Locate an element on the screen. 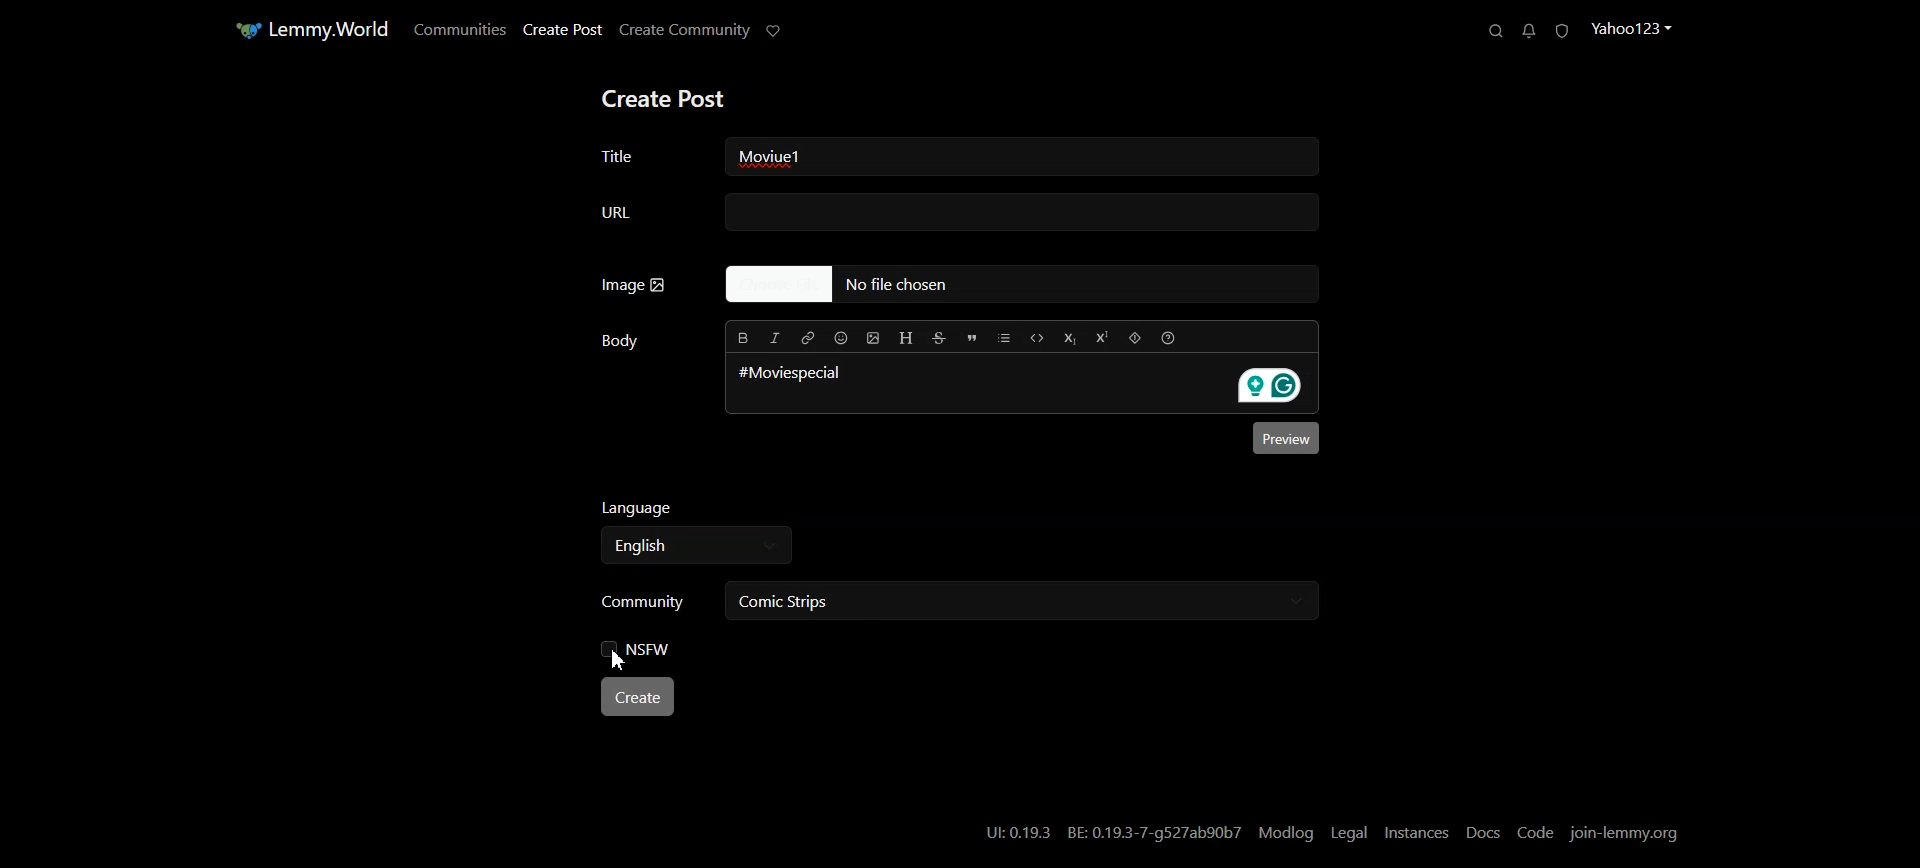 The height and width of the screenshot is (868, 1920). Moviue1 is located at coordinates (800, 159).